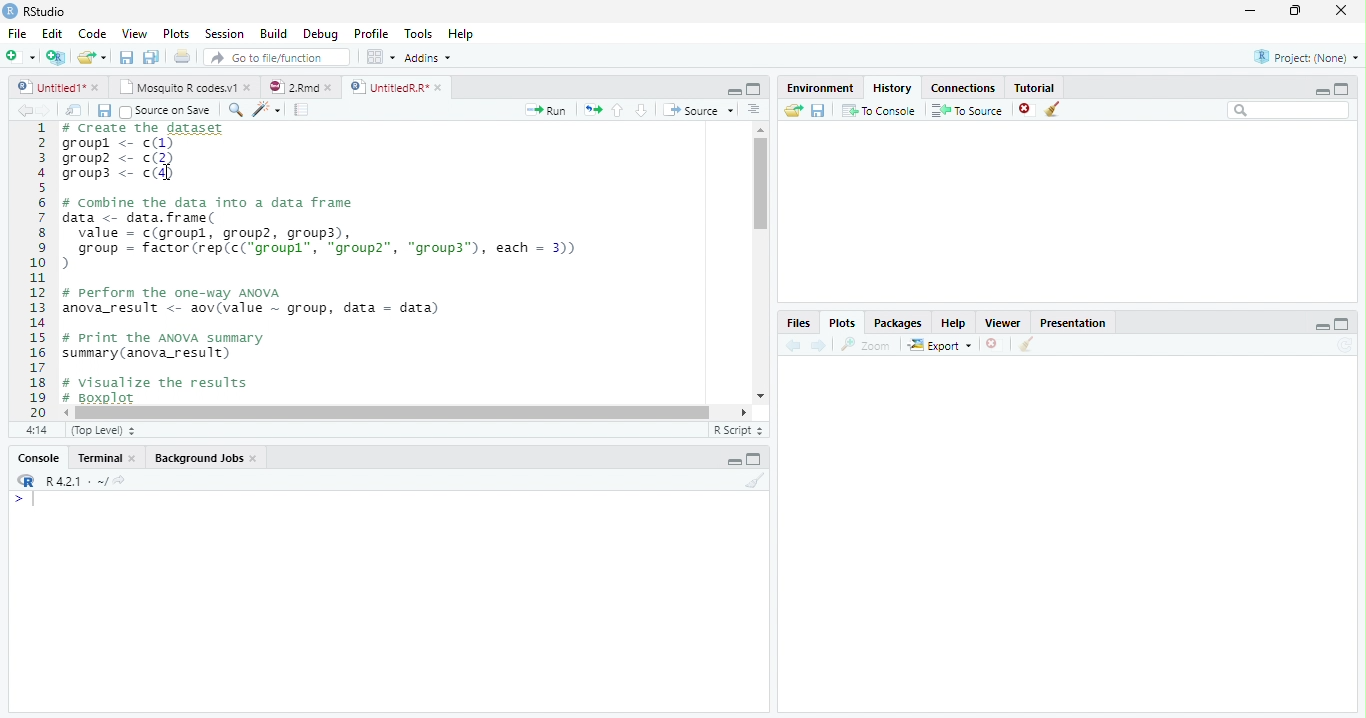 This screenshot has height=718, width=1366. Describe the element at coordinates (794, 111) in the screenshot. I see `Load Workspace` at that location.